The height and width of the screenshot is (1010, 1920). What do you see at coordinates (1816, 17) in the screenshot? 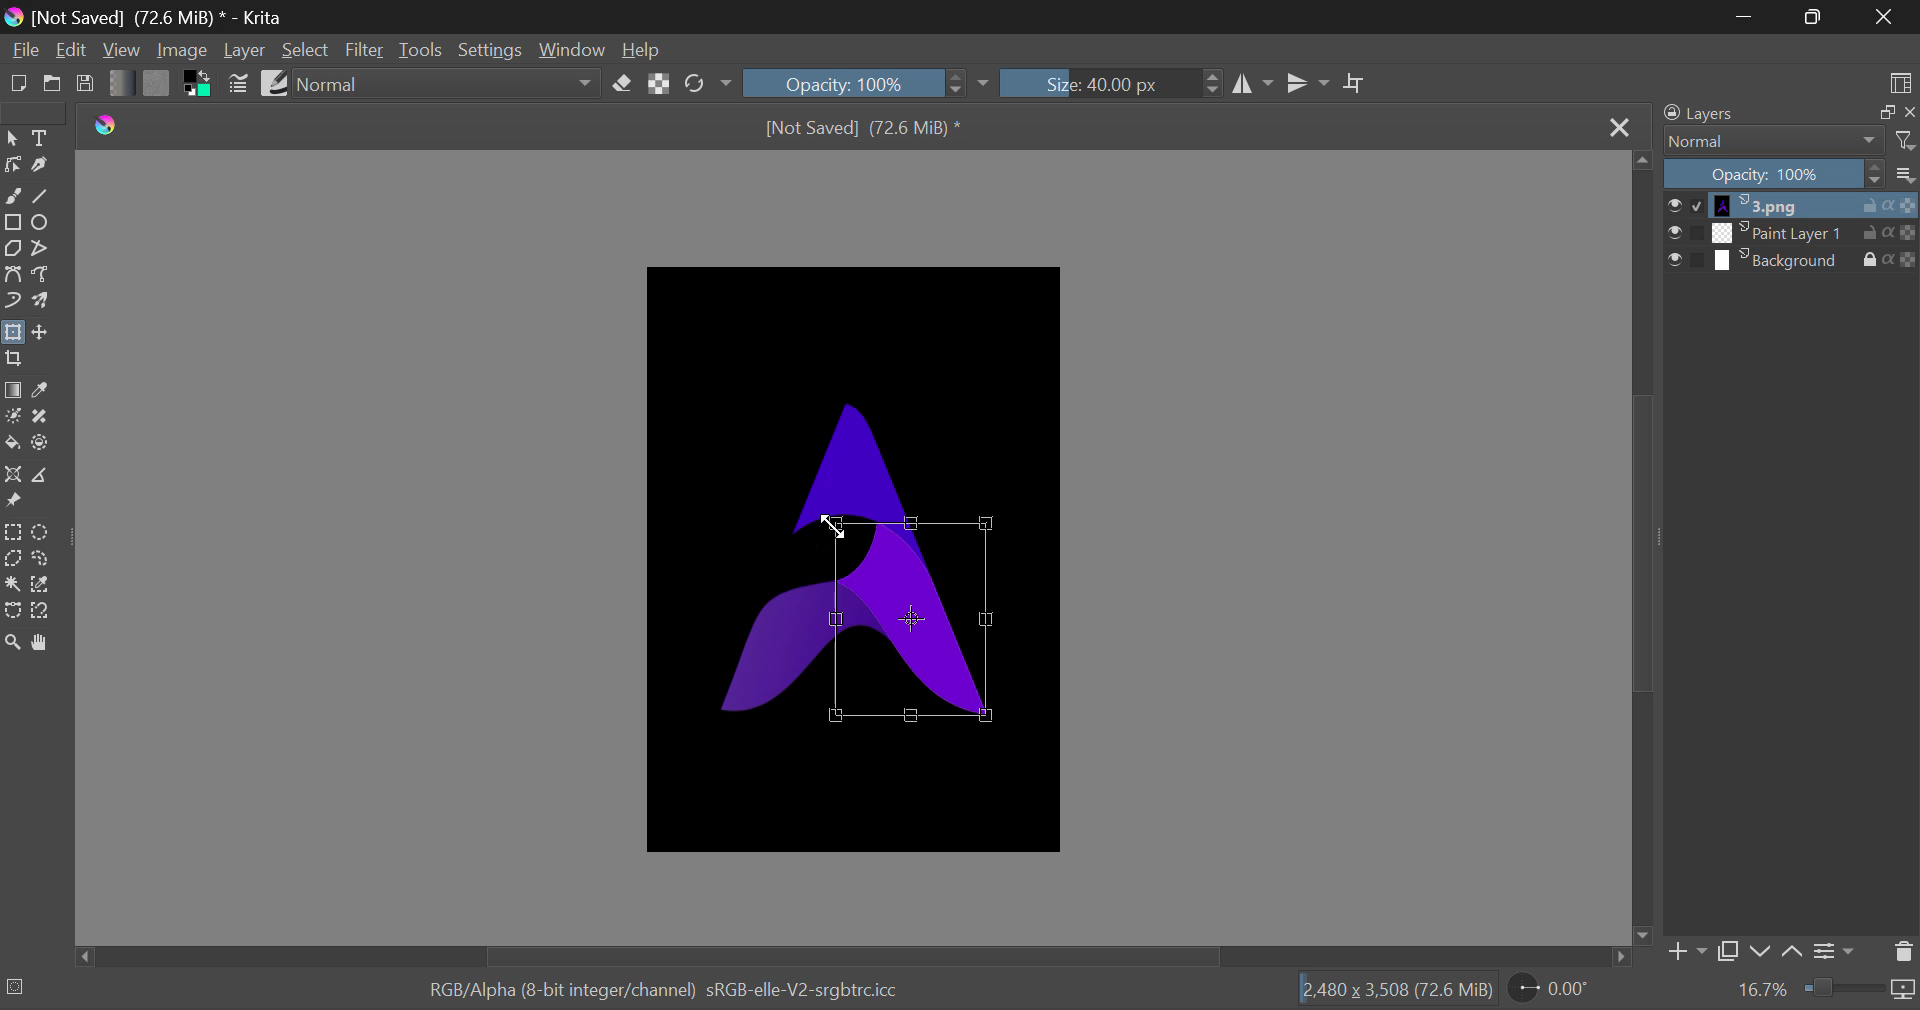
I see `Minimize` at bounding box center [1816, 17].